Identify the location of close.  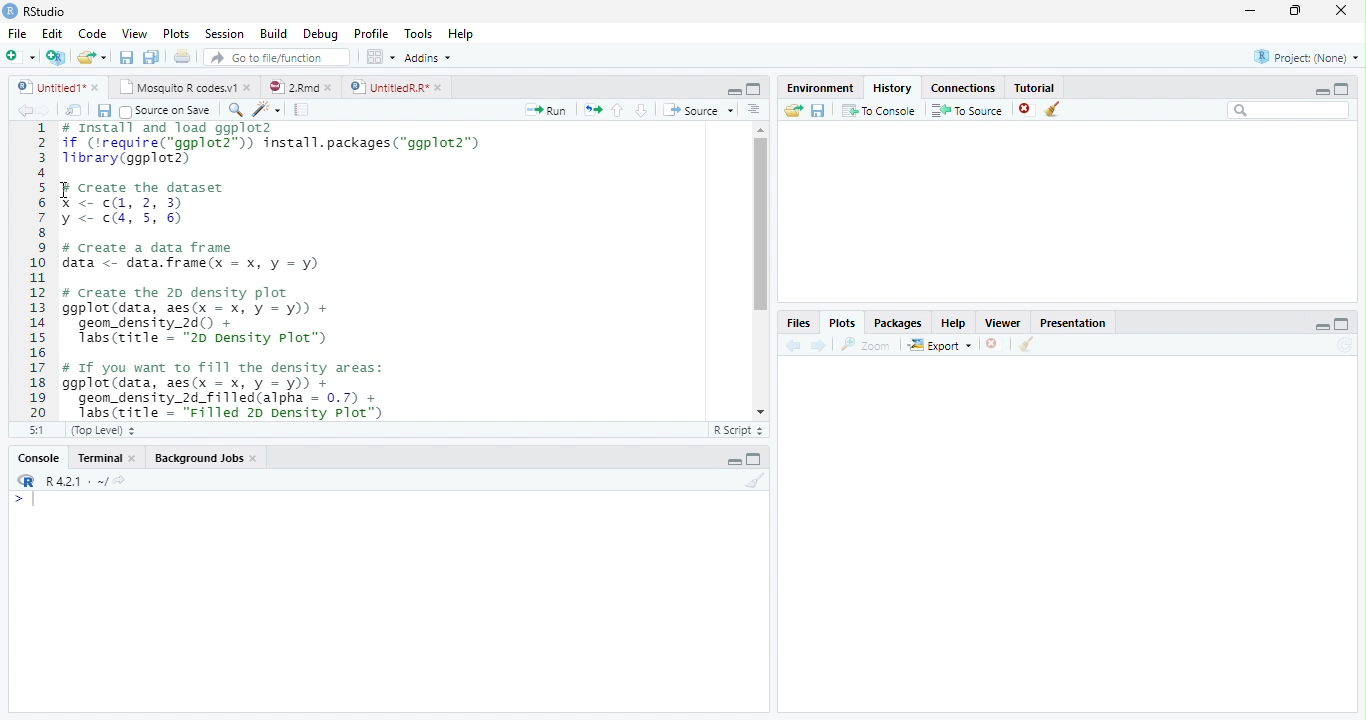
(332, 87).